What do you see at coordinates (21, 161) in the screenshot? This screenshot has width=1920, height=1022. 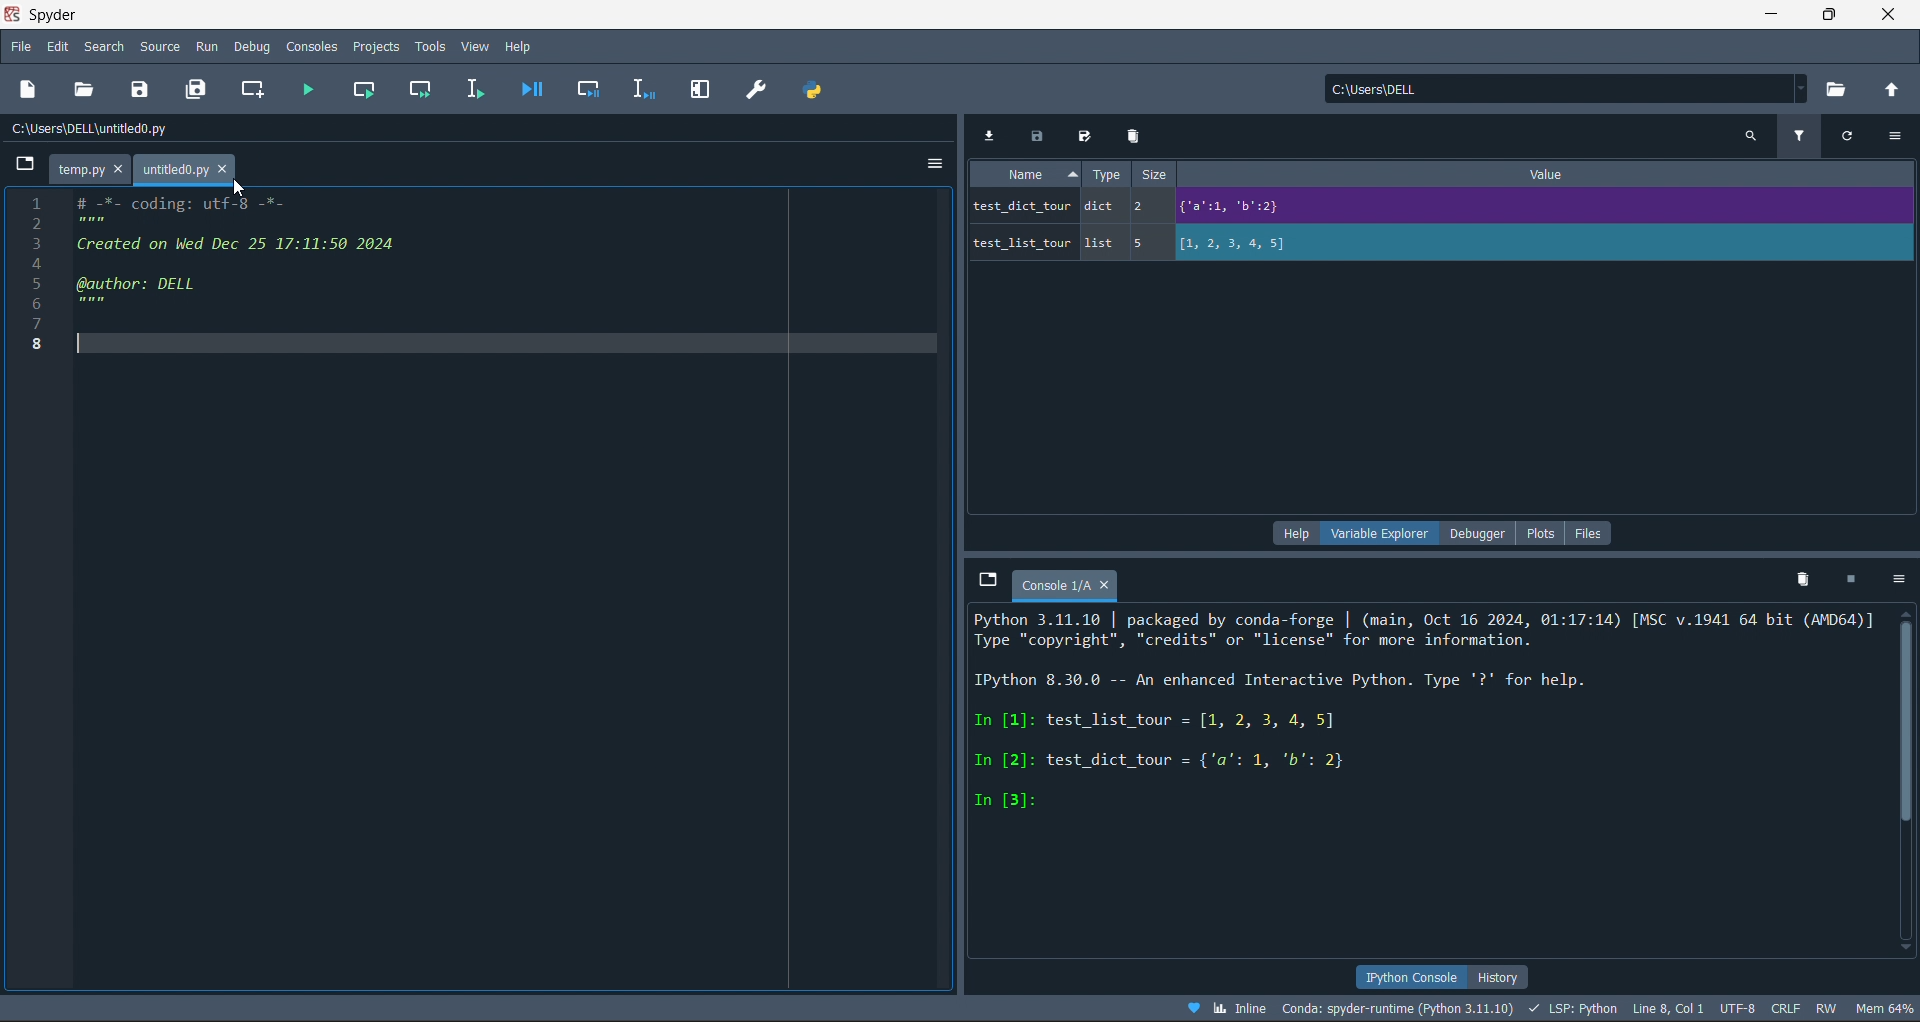 I see `browse tabs` at bounding box center [21, 161].